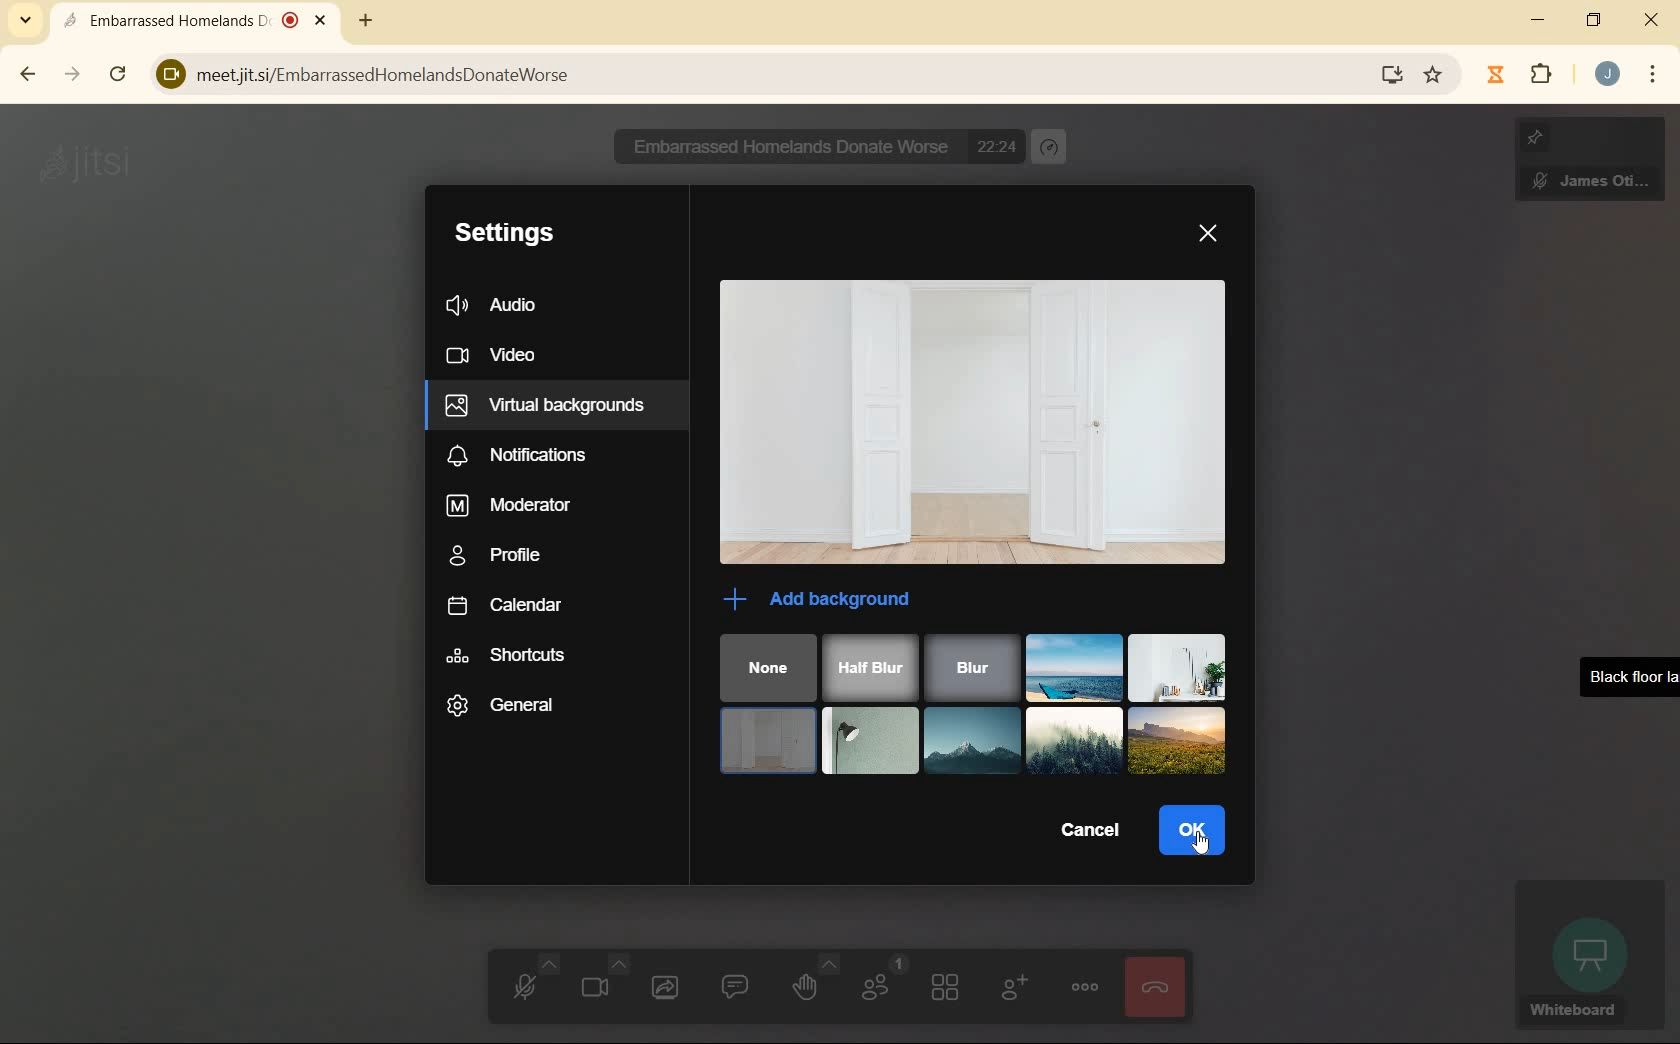 The height and width of the screenshot is (1044, 1680). What do you see at coordinates (95, 165) in the screenshot?
I see `jitsi` at bounding box center [95, 165].